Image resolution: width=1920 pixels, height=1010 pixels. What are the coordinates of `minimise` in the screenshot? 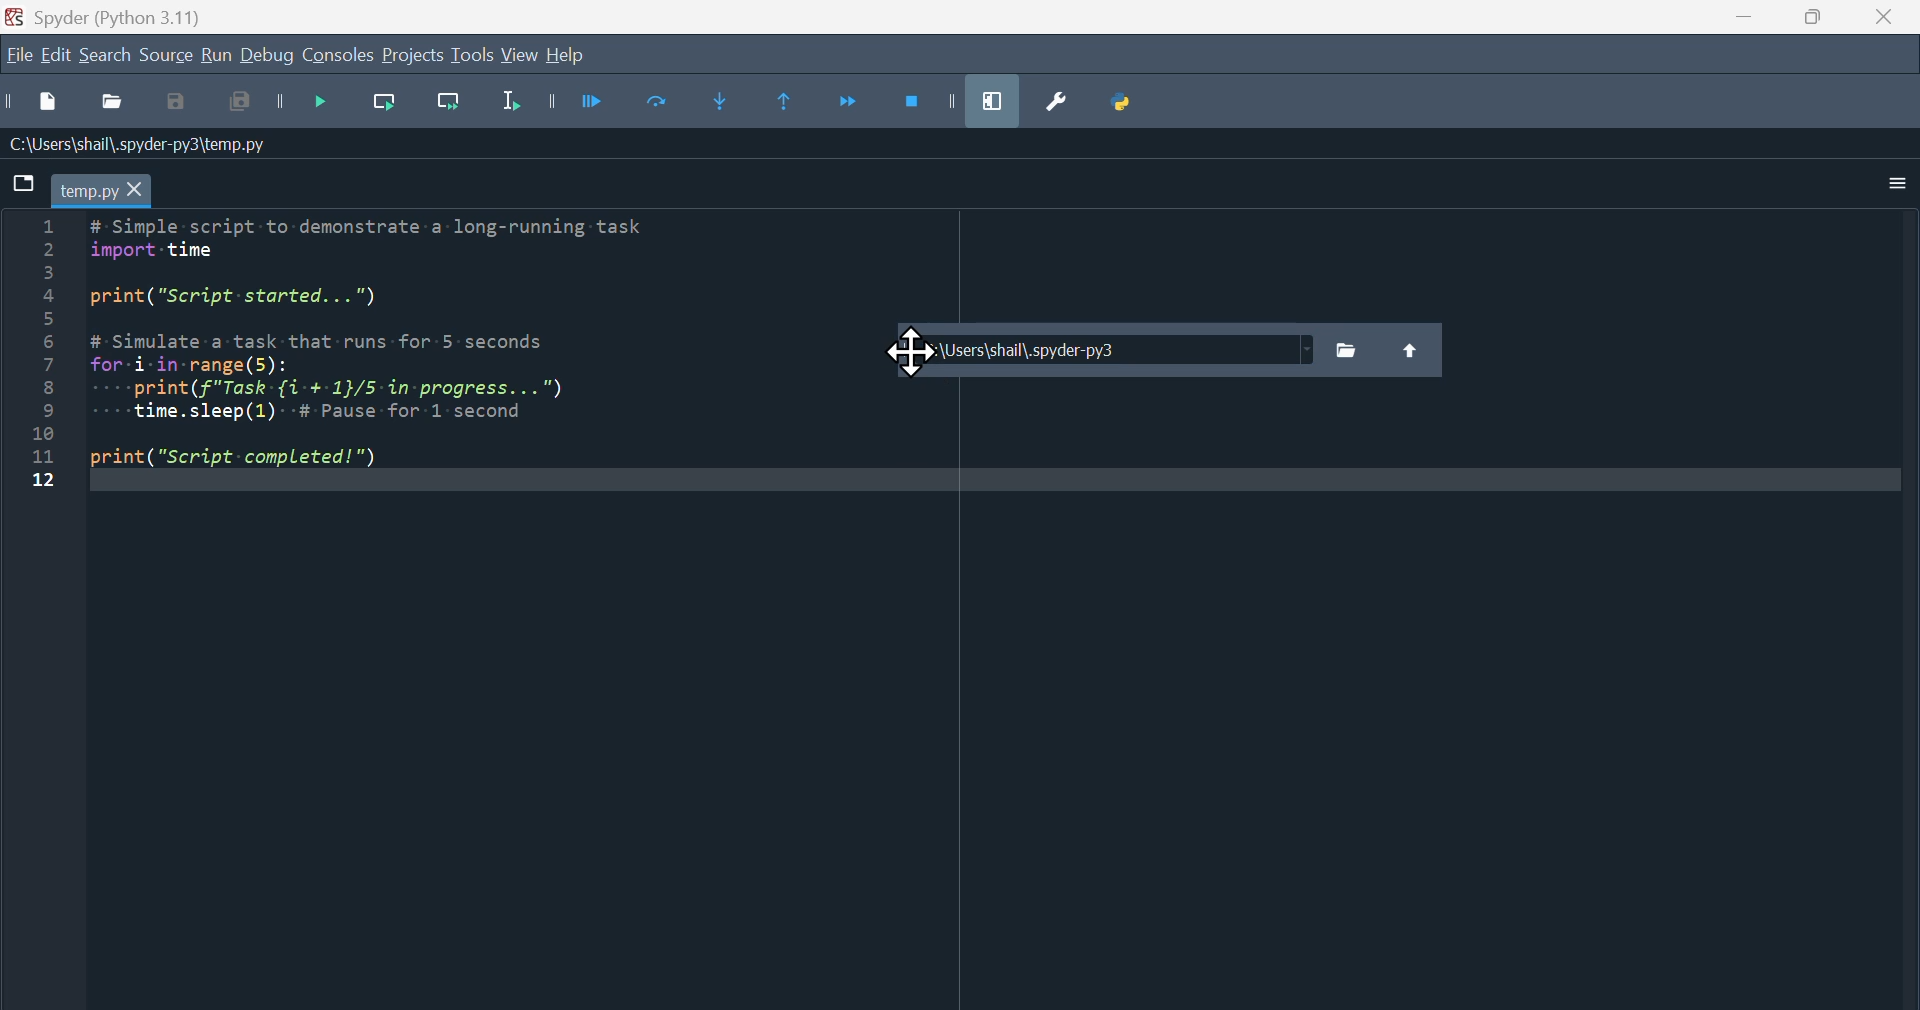 It's located at (1749, 23).